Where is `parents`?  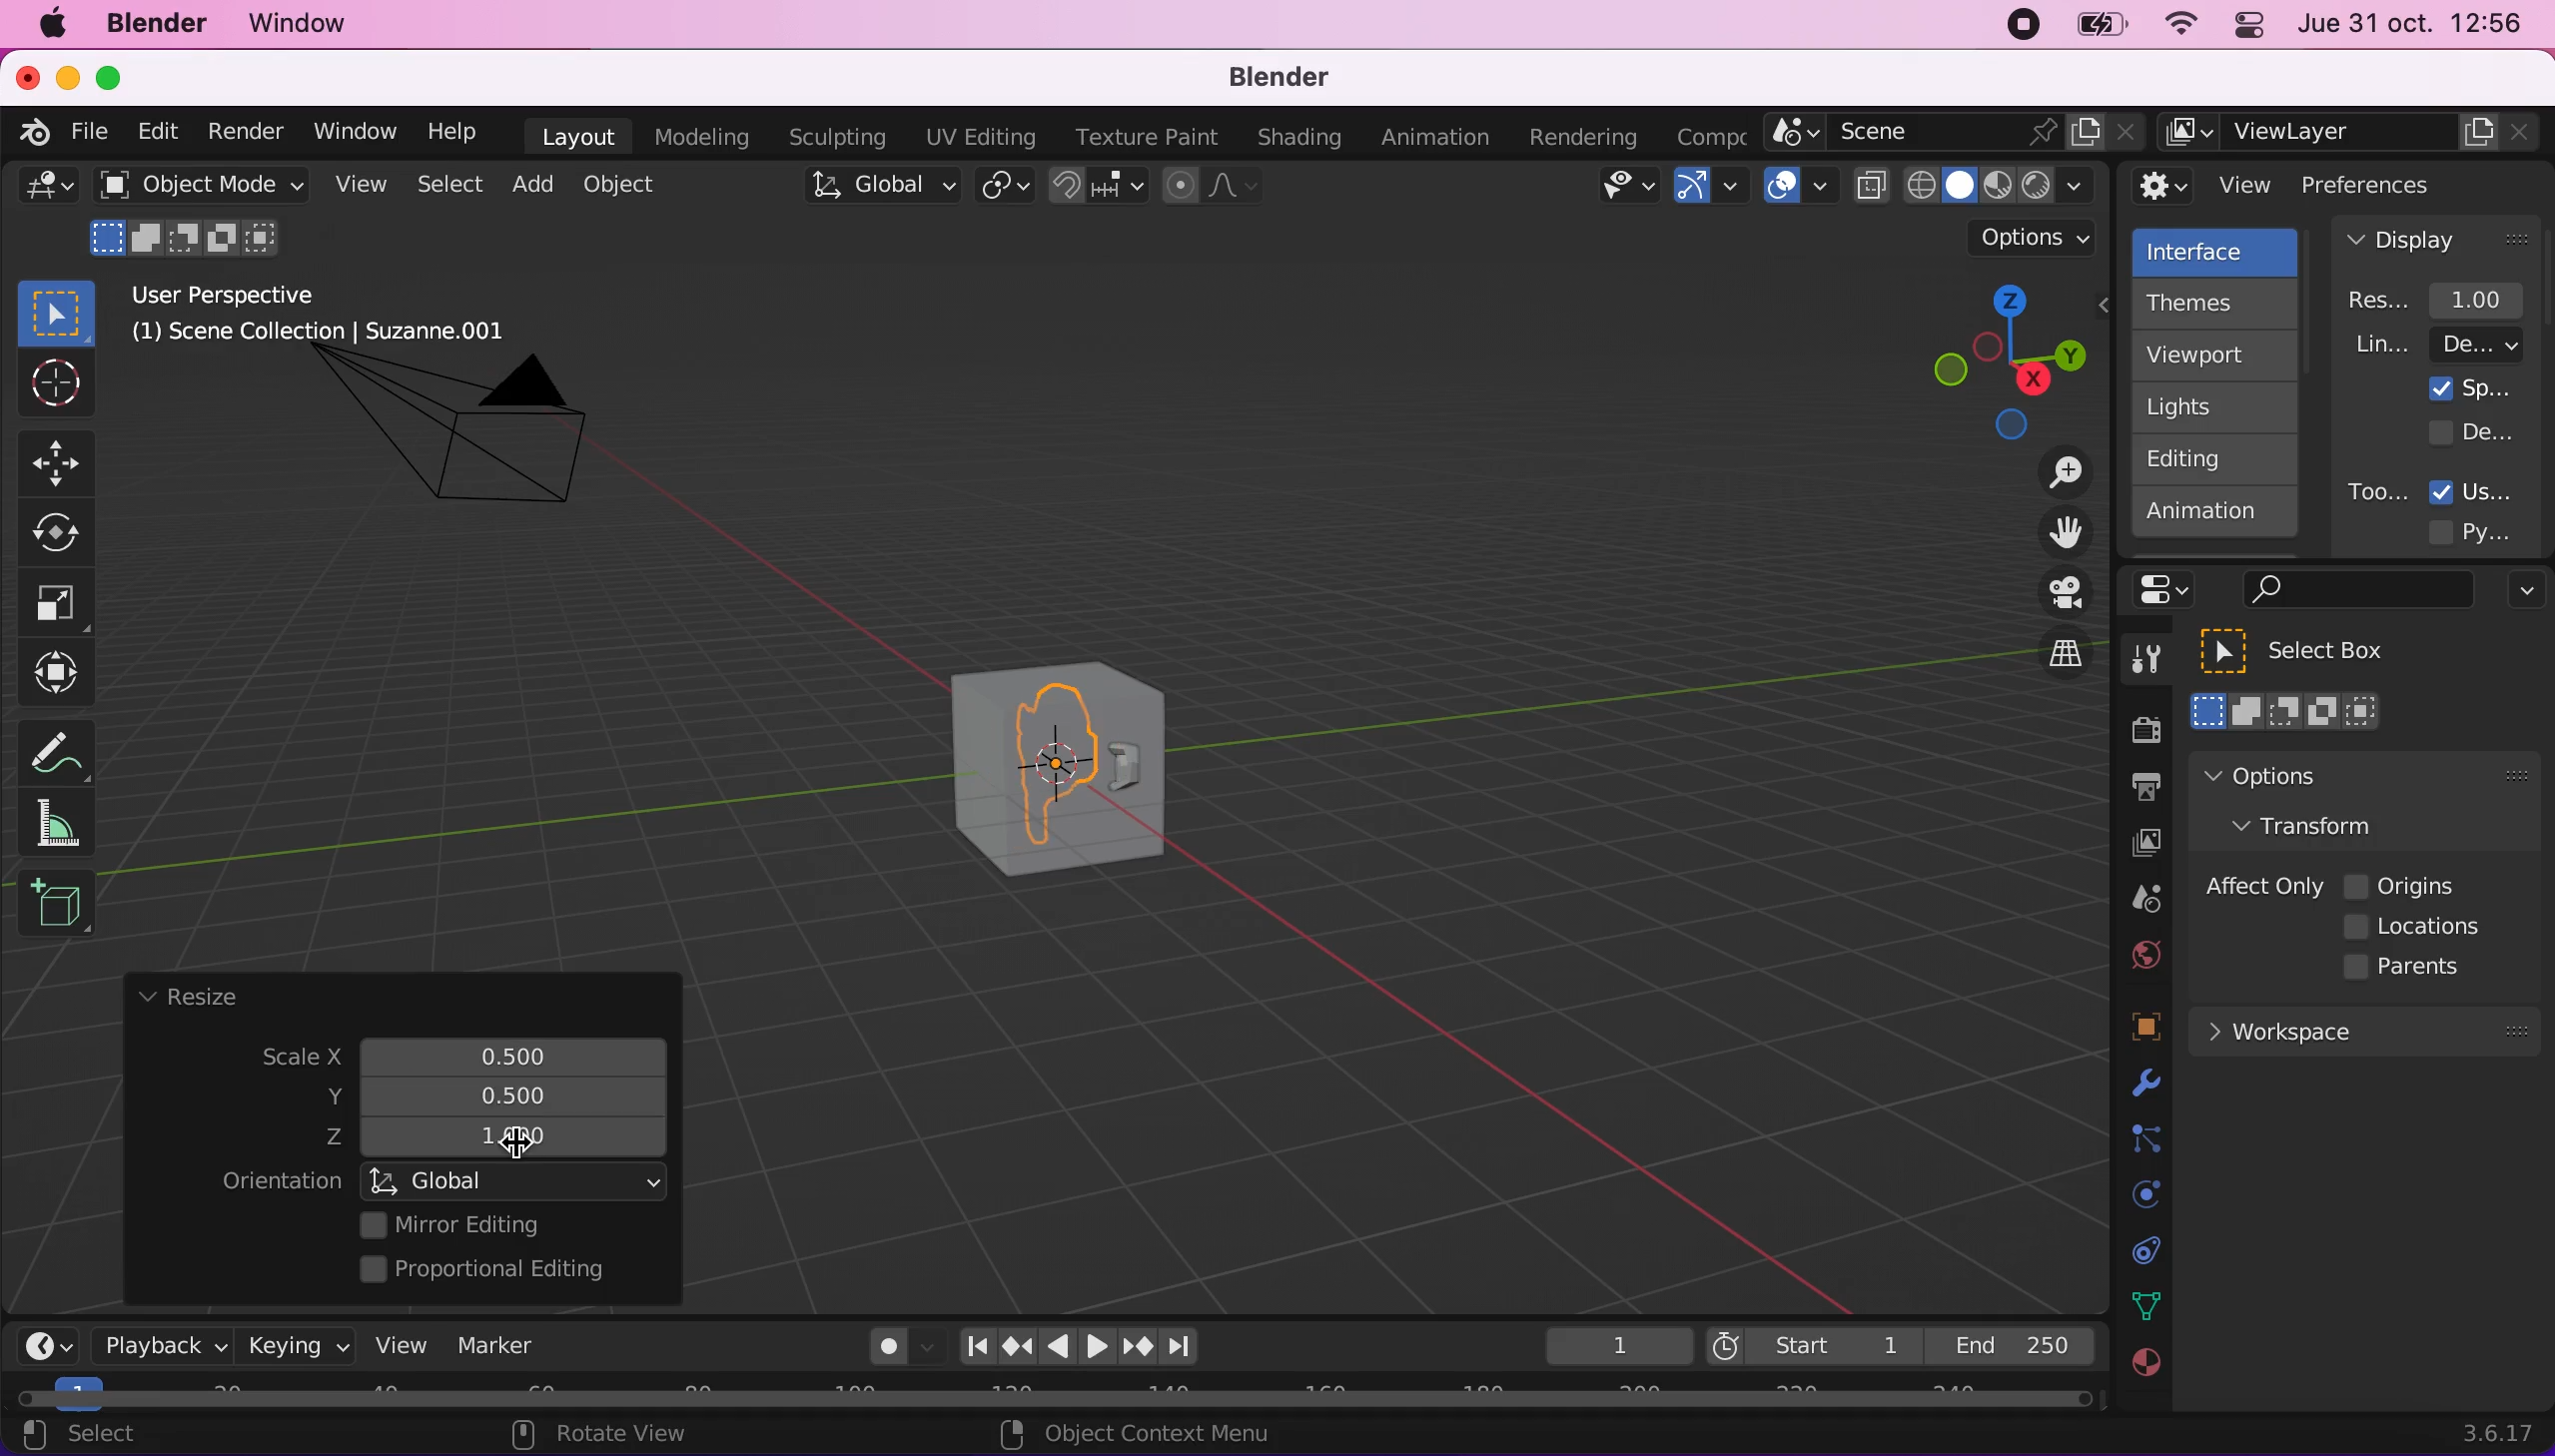
parents is located at coordinates (2412, 968).